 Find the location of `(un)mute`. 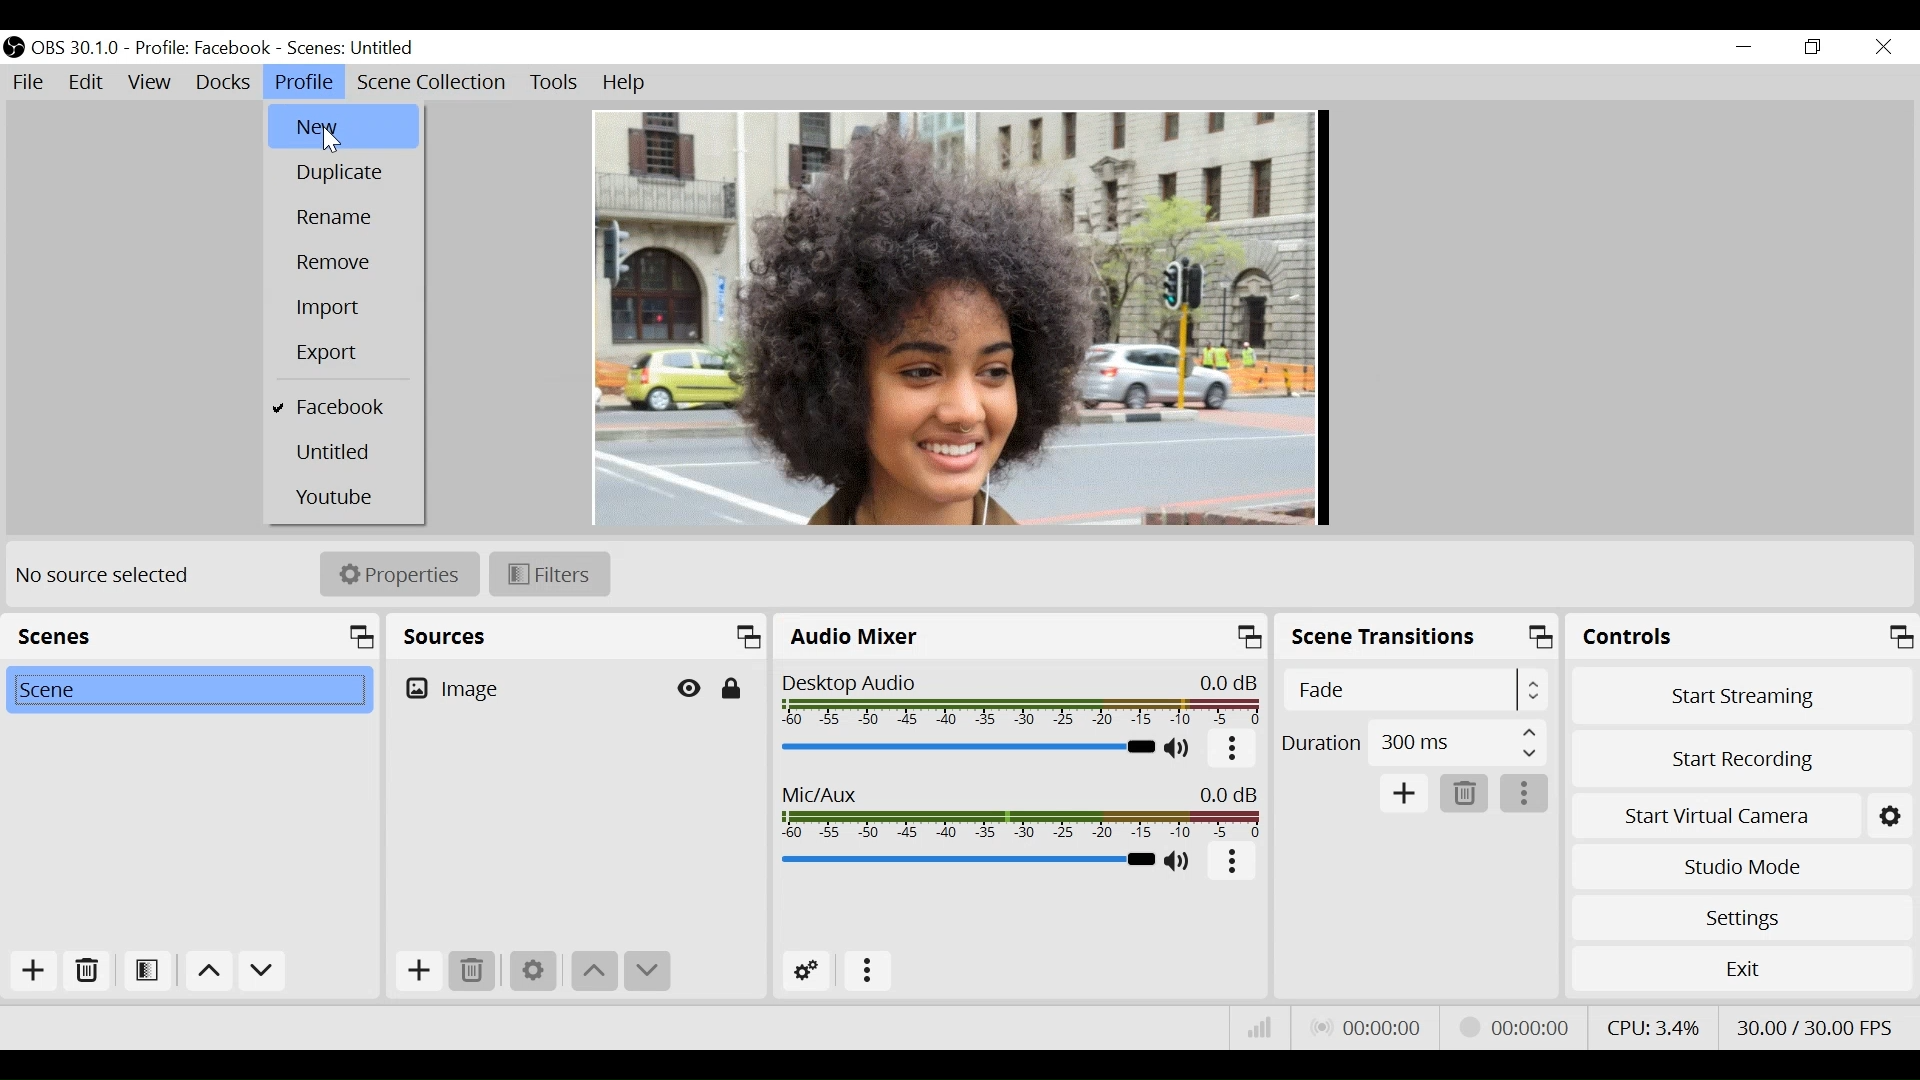

(un)mute is located at coordinates (1180, 750).